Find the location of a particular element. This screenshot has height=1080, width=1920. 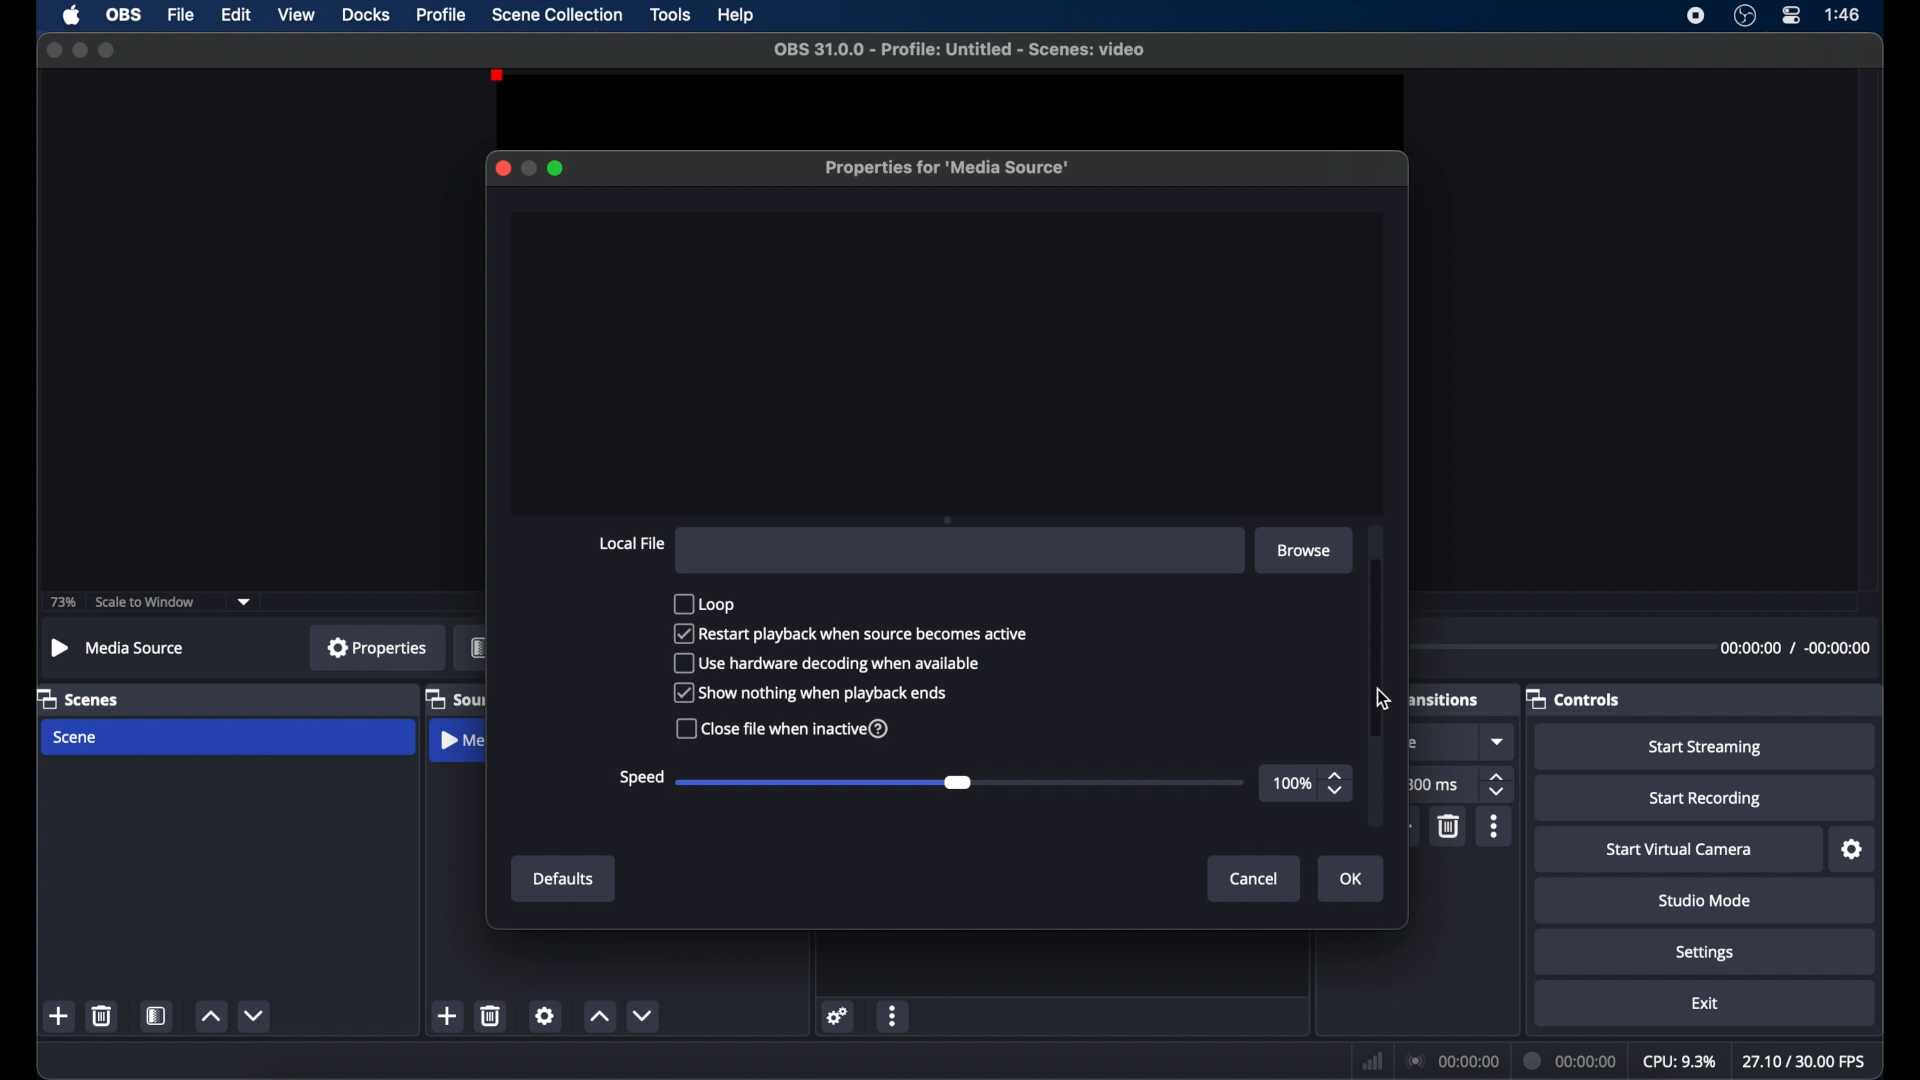

view is located at coordinates (296, 13).